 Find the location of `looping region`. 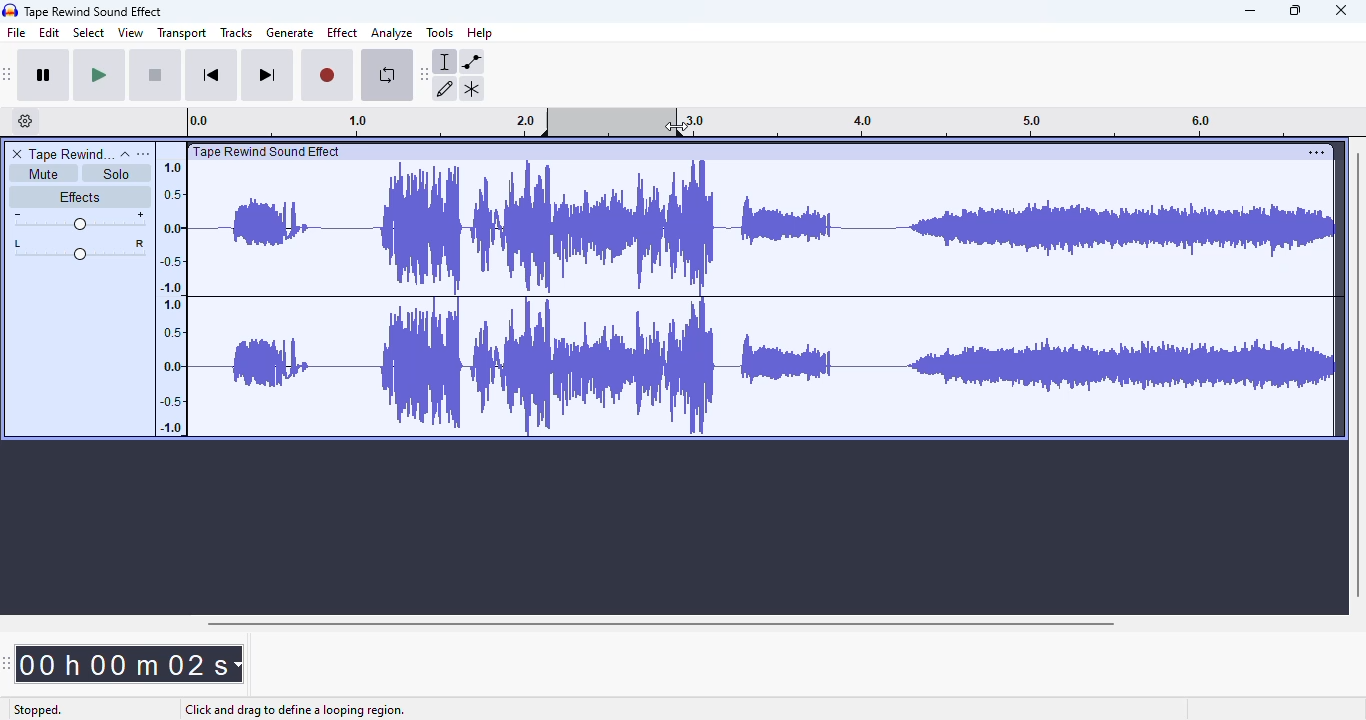

looping region is located at coordinates (614, 121).